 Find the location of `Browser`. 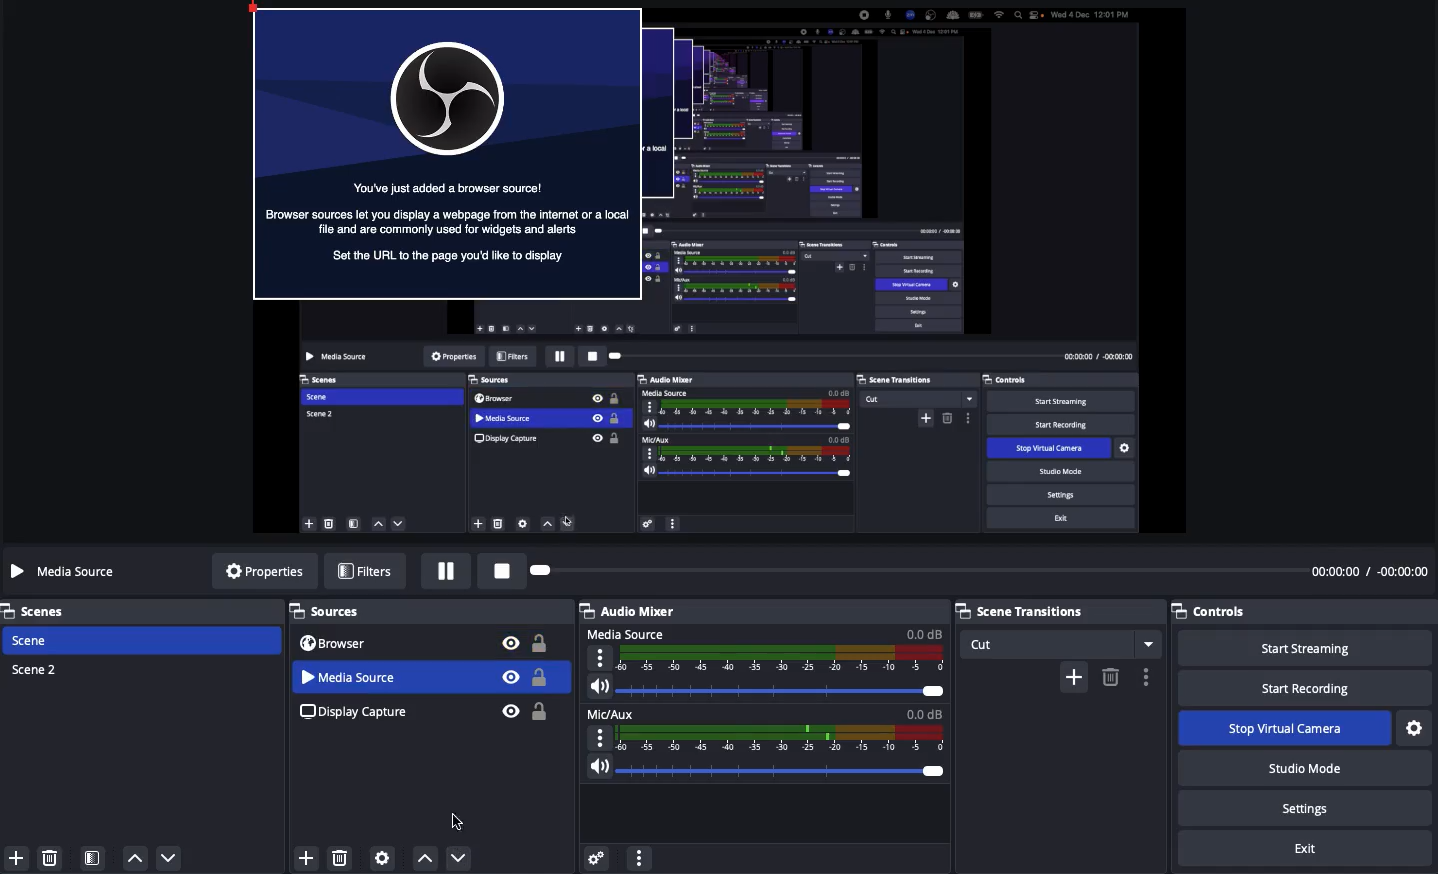

Browser is located at coordinates (340, 644).